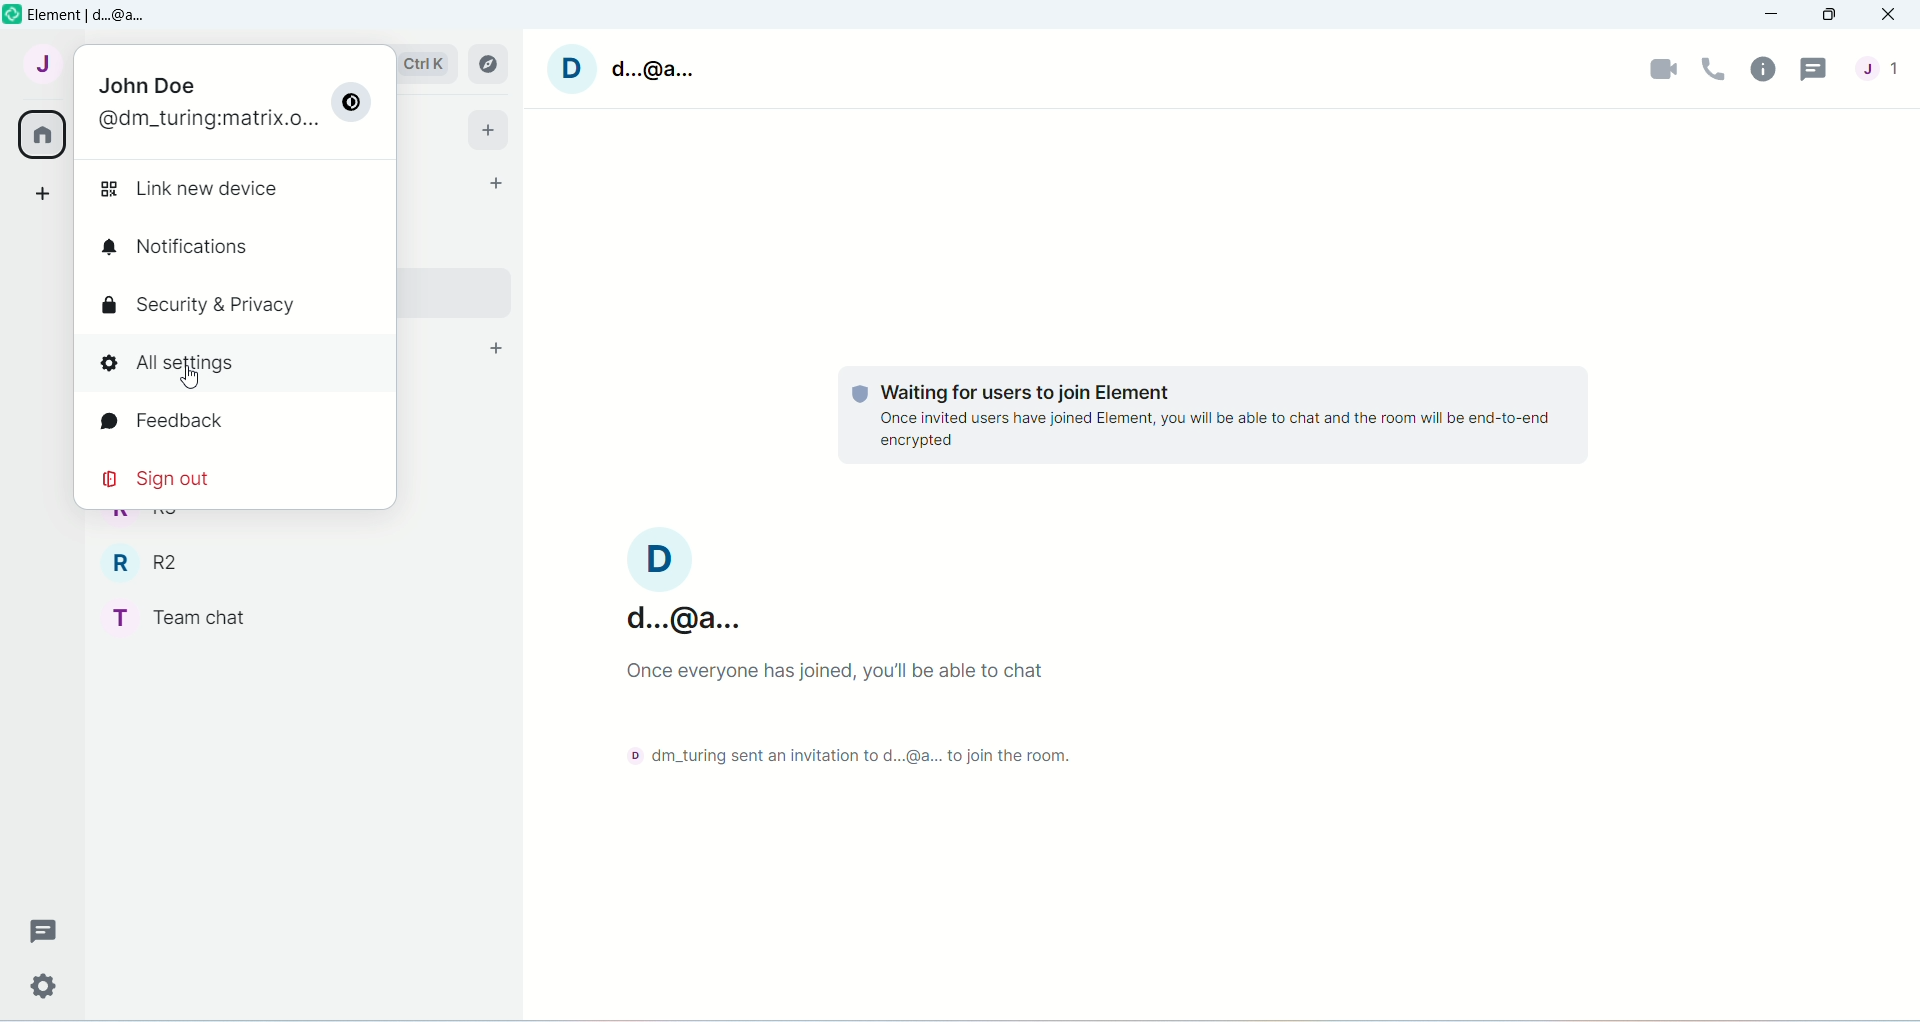  I want to click on Room R2, so click(145, 559).